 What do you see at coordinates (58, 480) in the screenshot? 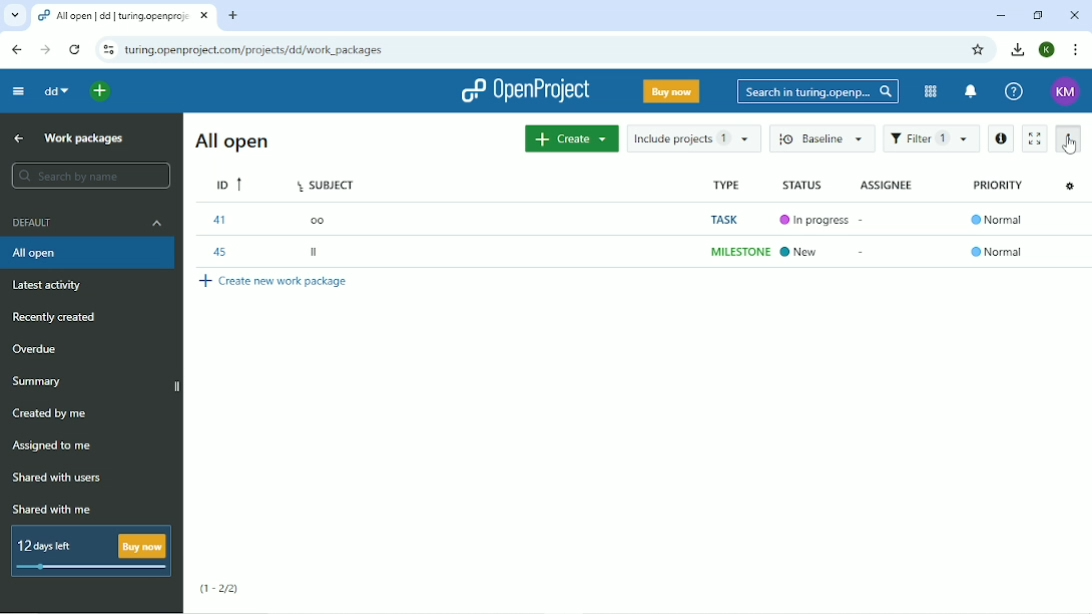
I see `Shared with users` at bounding box center [58, 480].